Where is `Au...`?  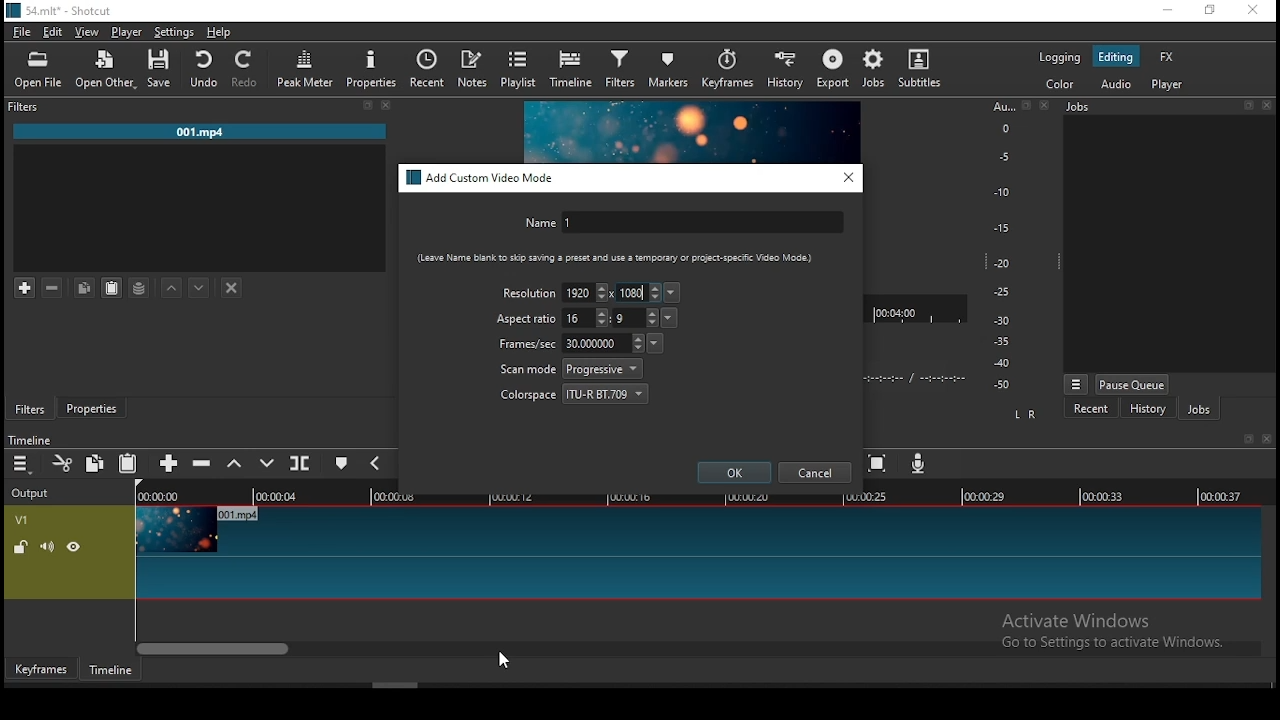
Au... is located at coordinates (1000, 106).